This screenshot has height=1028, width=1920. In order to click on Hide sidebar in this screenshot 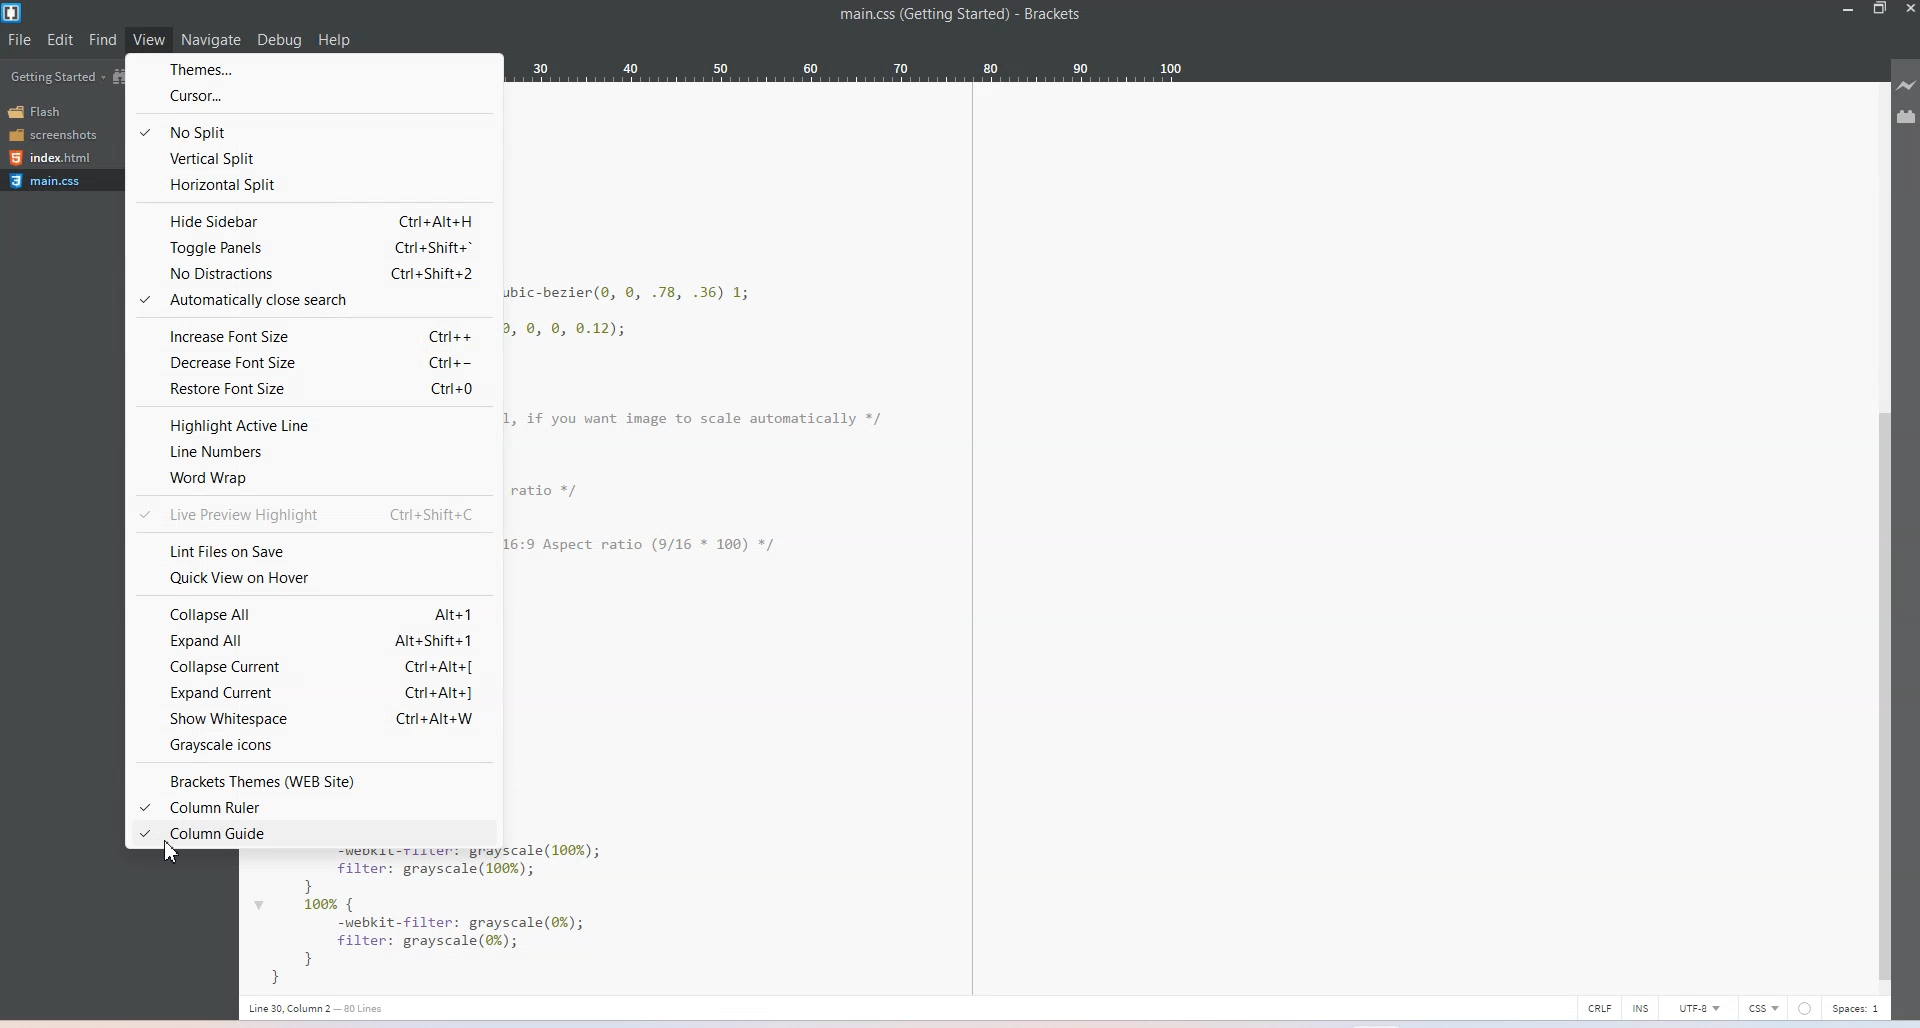, I will do `click(314, 221)`.